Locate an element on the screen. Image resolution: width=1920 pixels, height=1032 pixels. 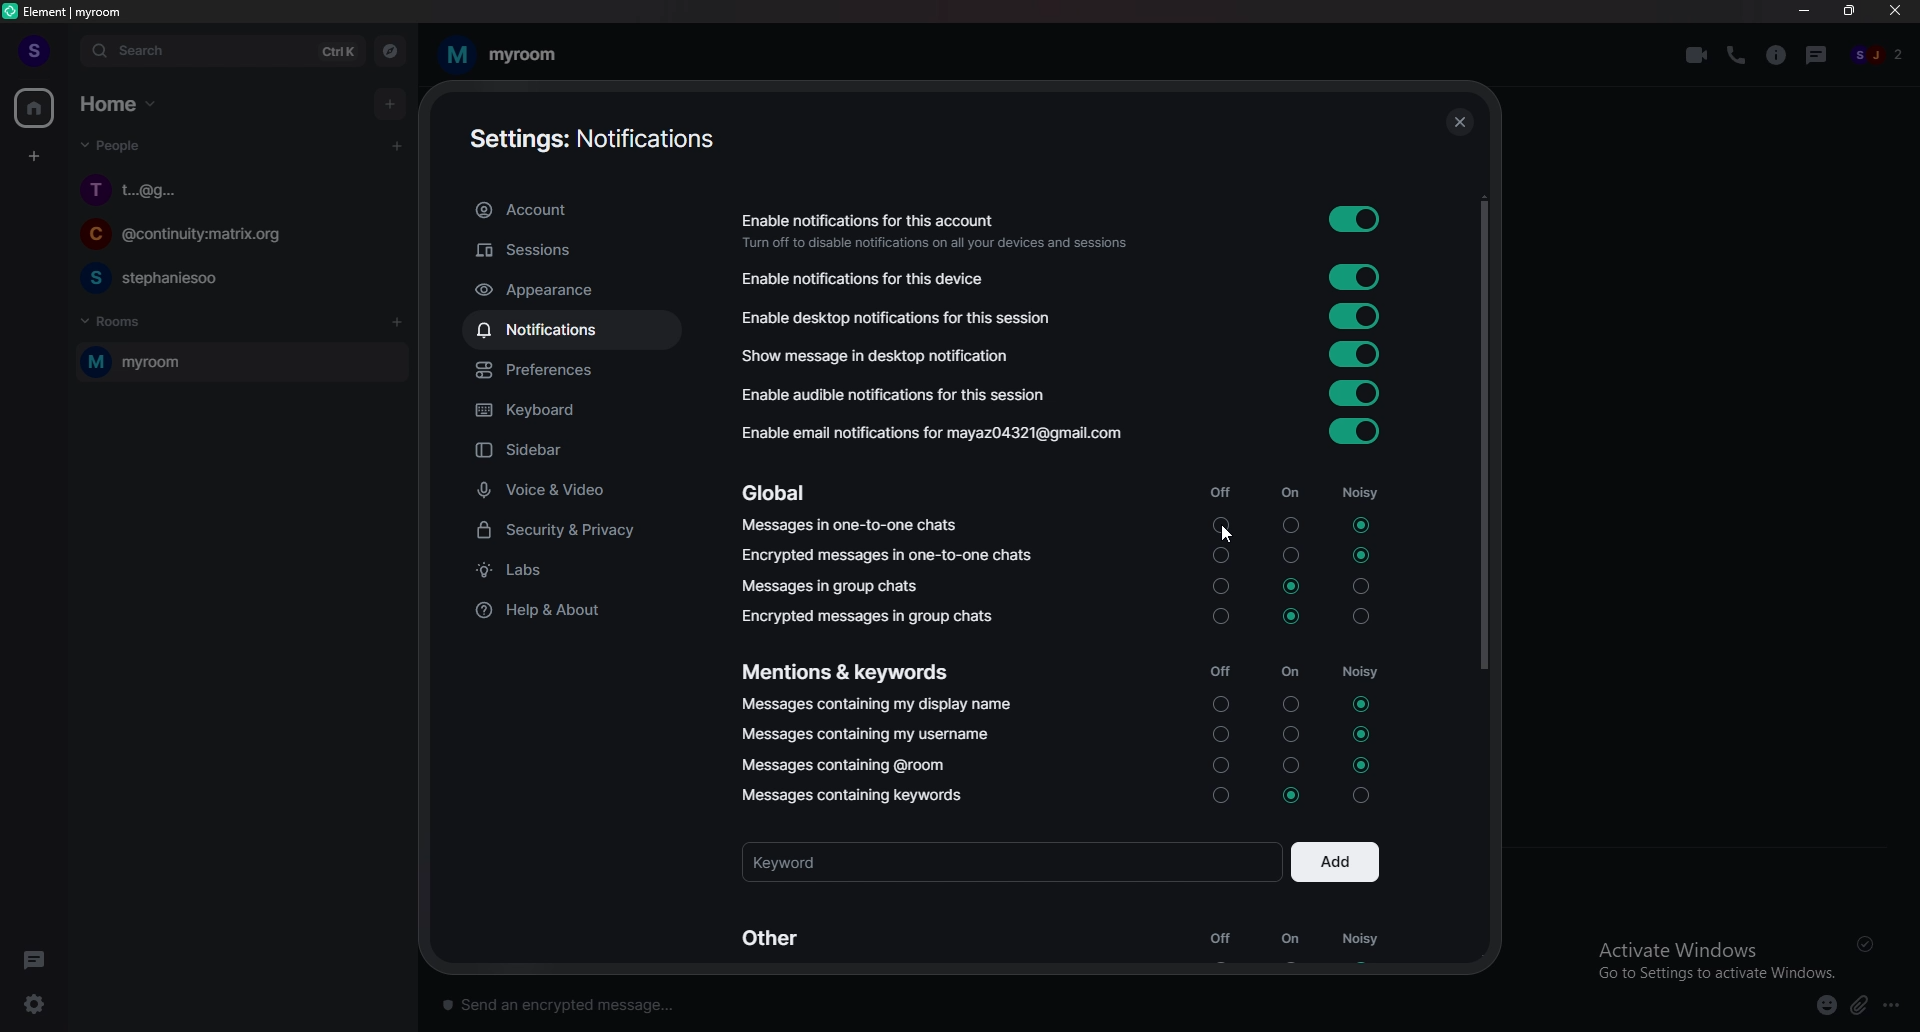
resize is located at coordinates (1849, 12).